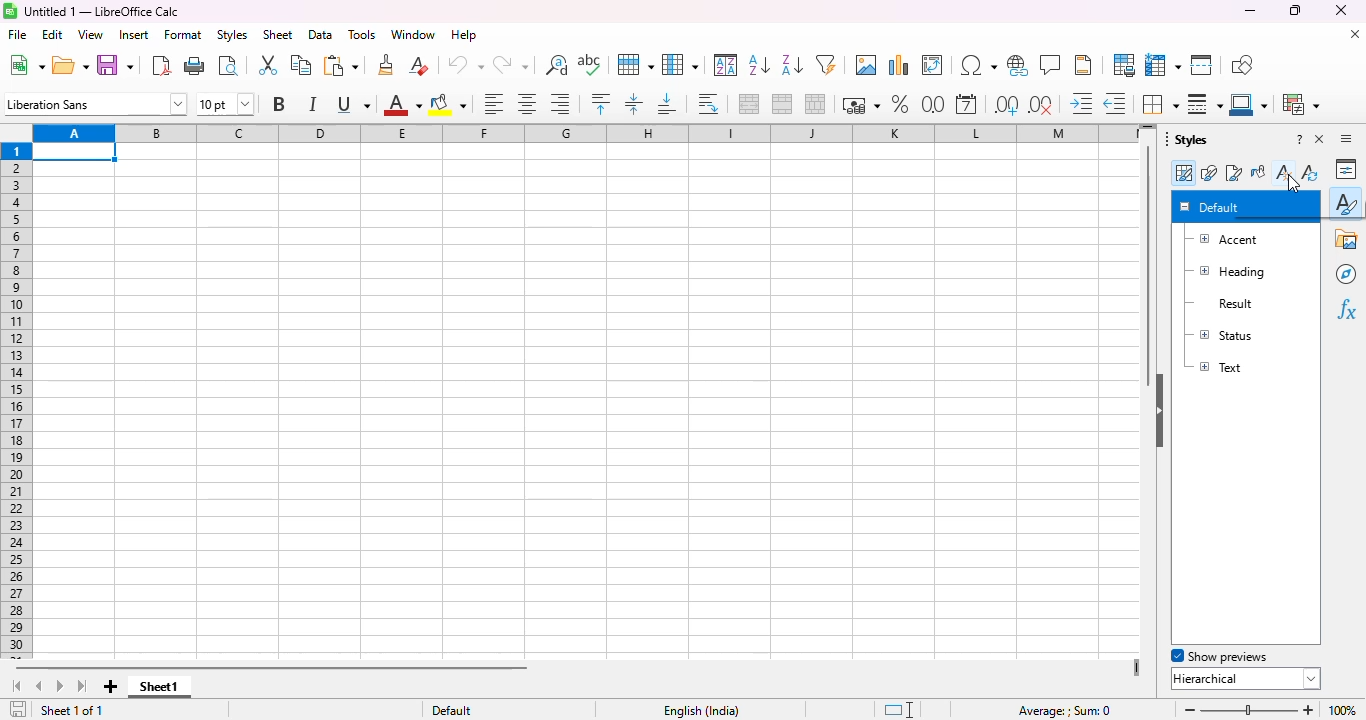 Image resolution: width=1366 pixels, height=720 pixels. I want to click on border color, so click(1250, 104).